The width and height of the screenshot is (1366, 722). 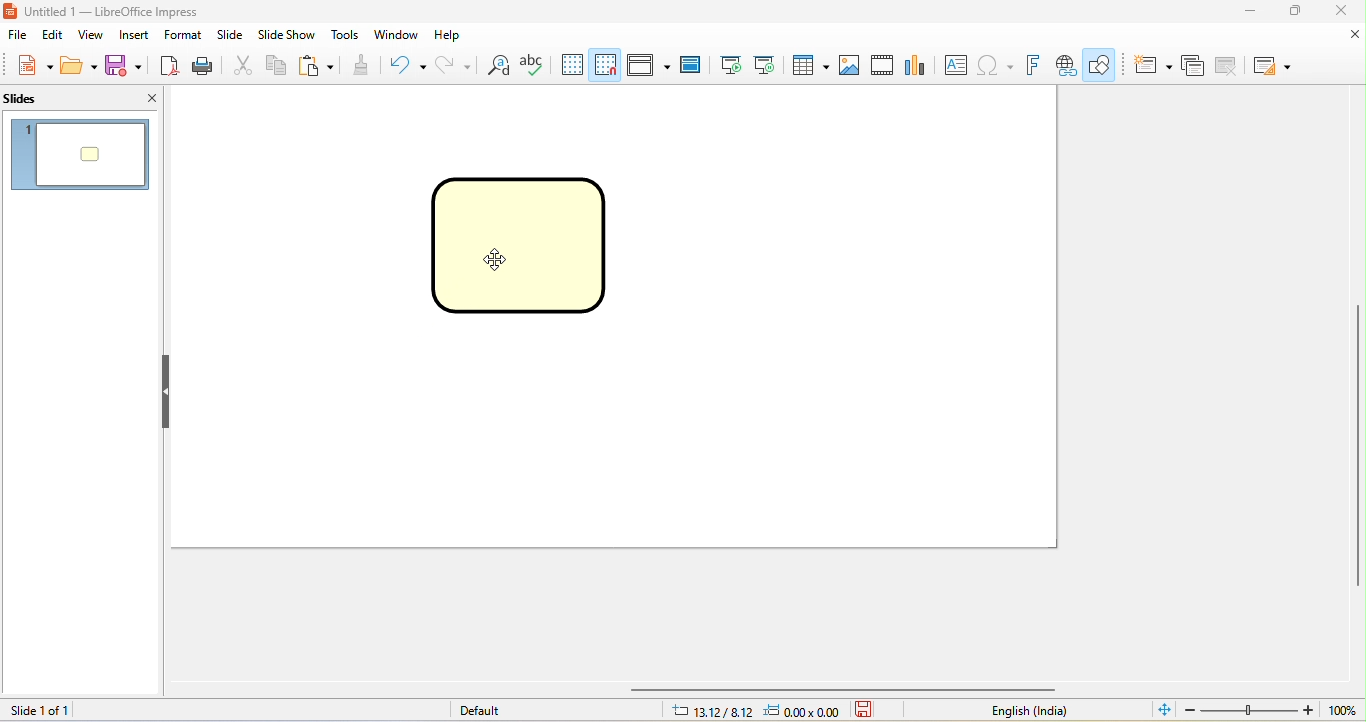 I want to click on show draw function, so click(x=1102, y=65).